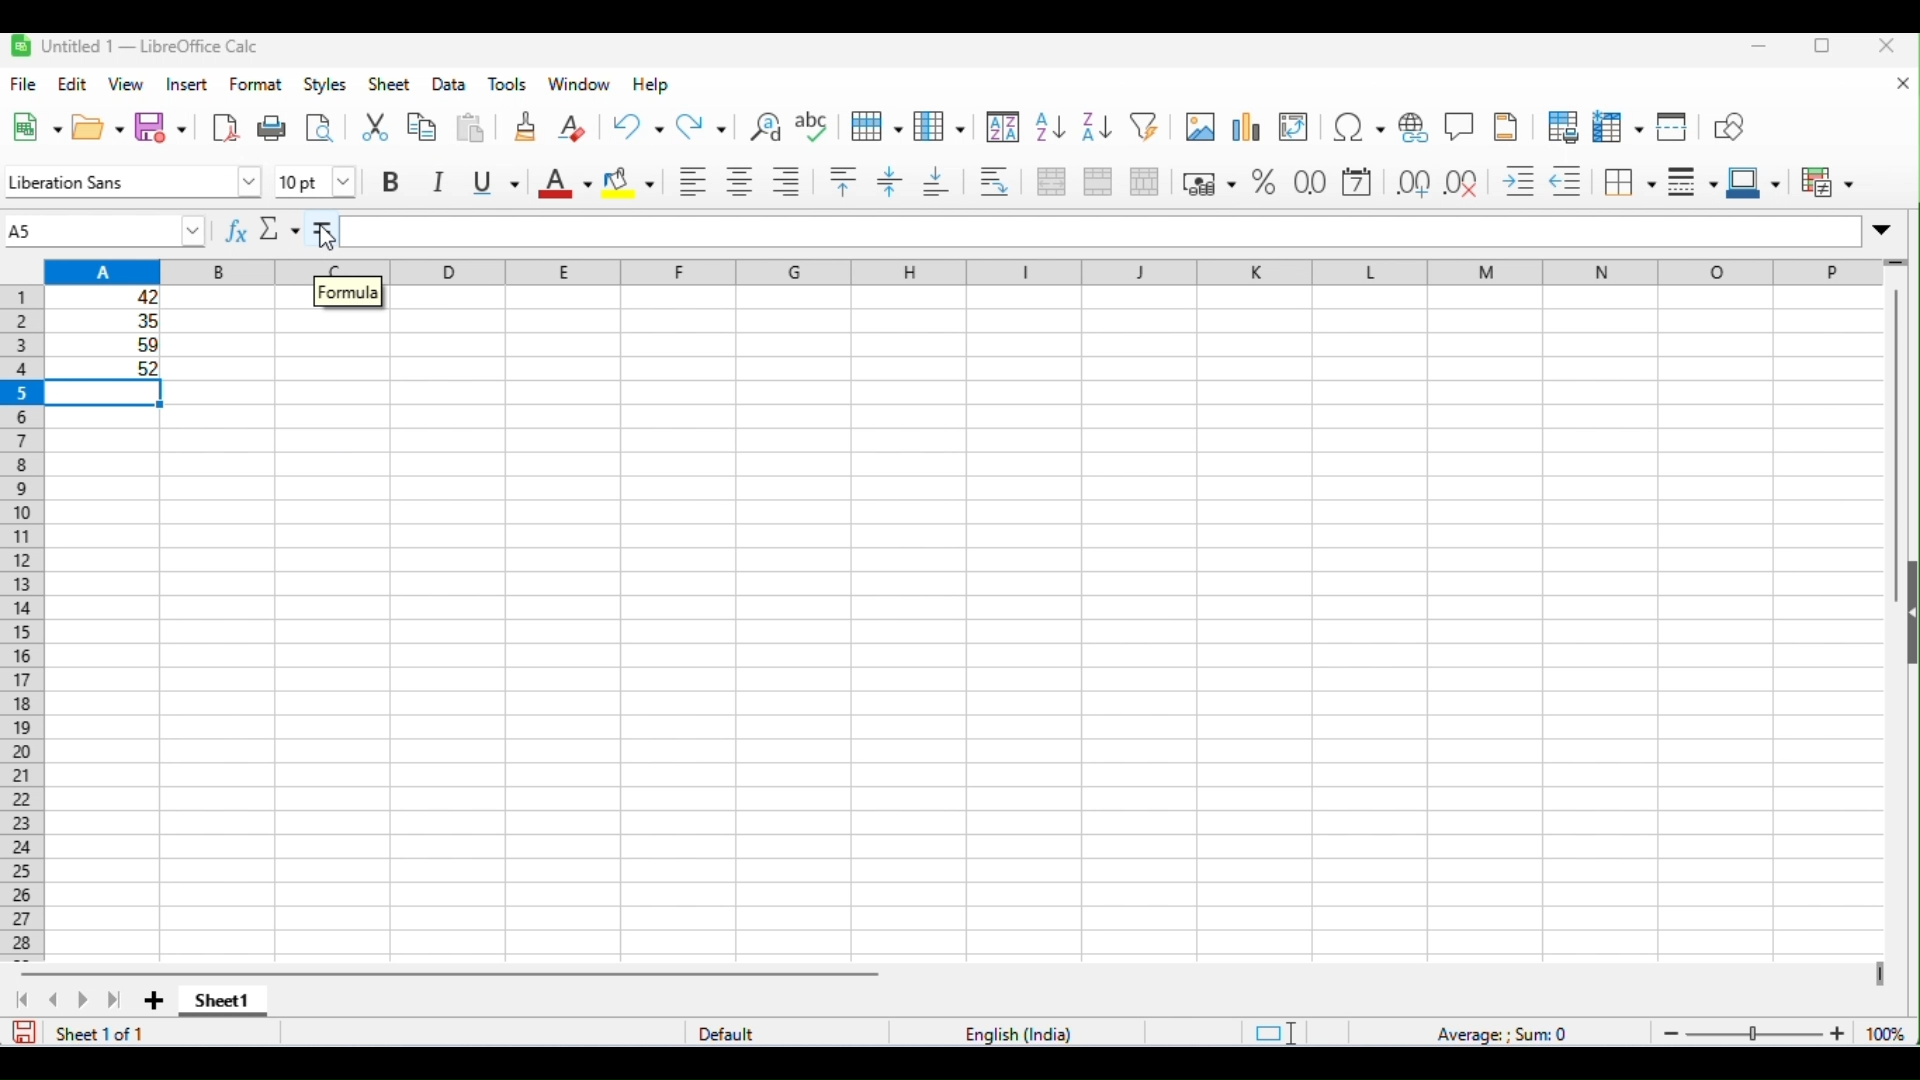 This screenshot has width=1920, height=1080. What do you see at coordinates (97, 128) in the screenshot?
I see `open` at bounding box center [97, 128].